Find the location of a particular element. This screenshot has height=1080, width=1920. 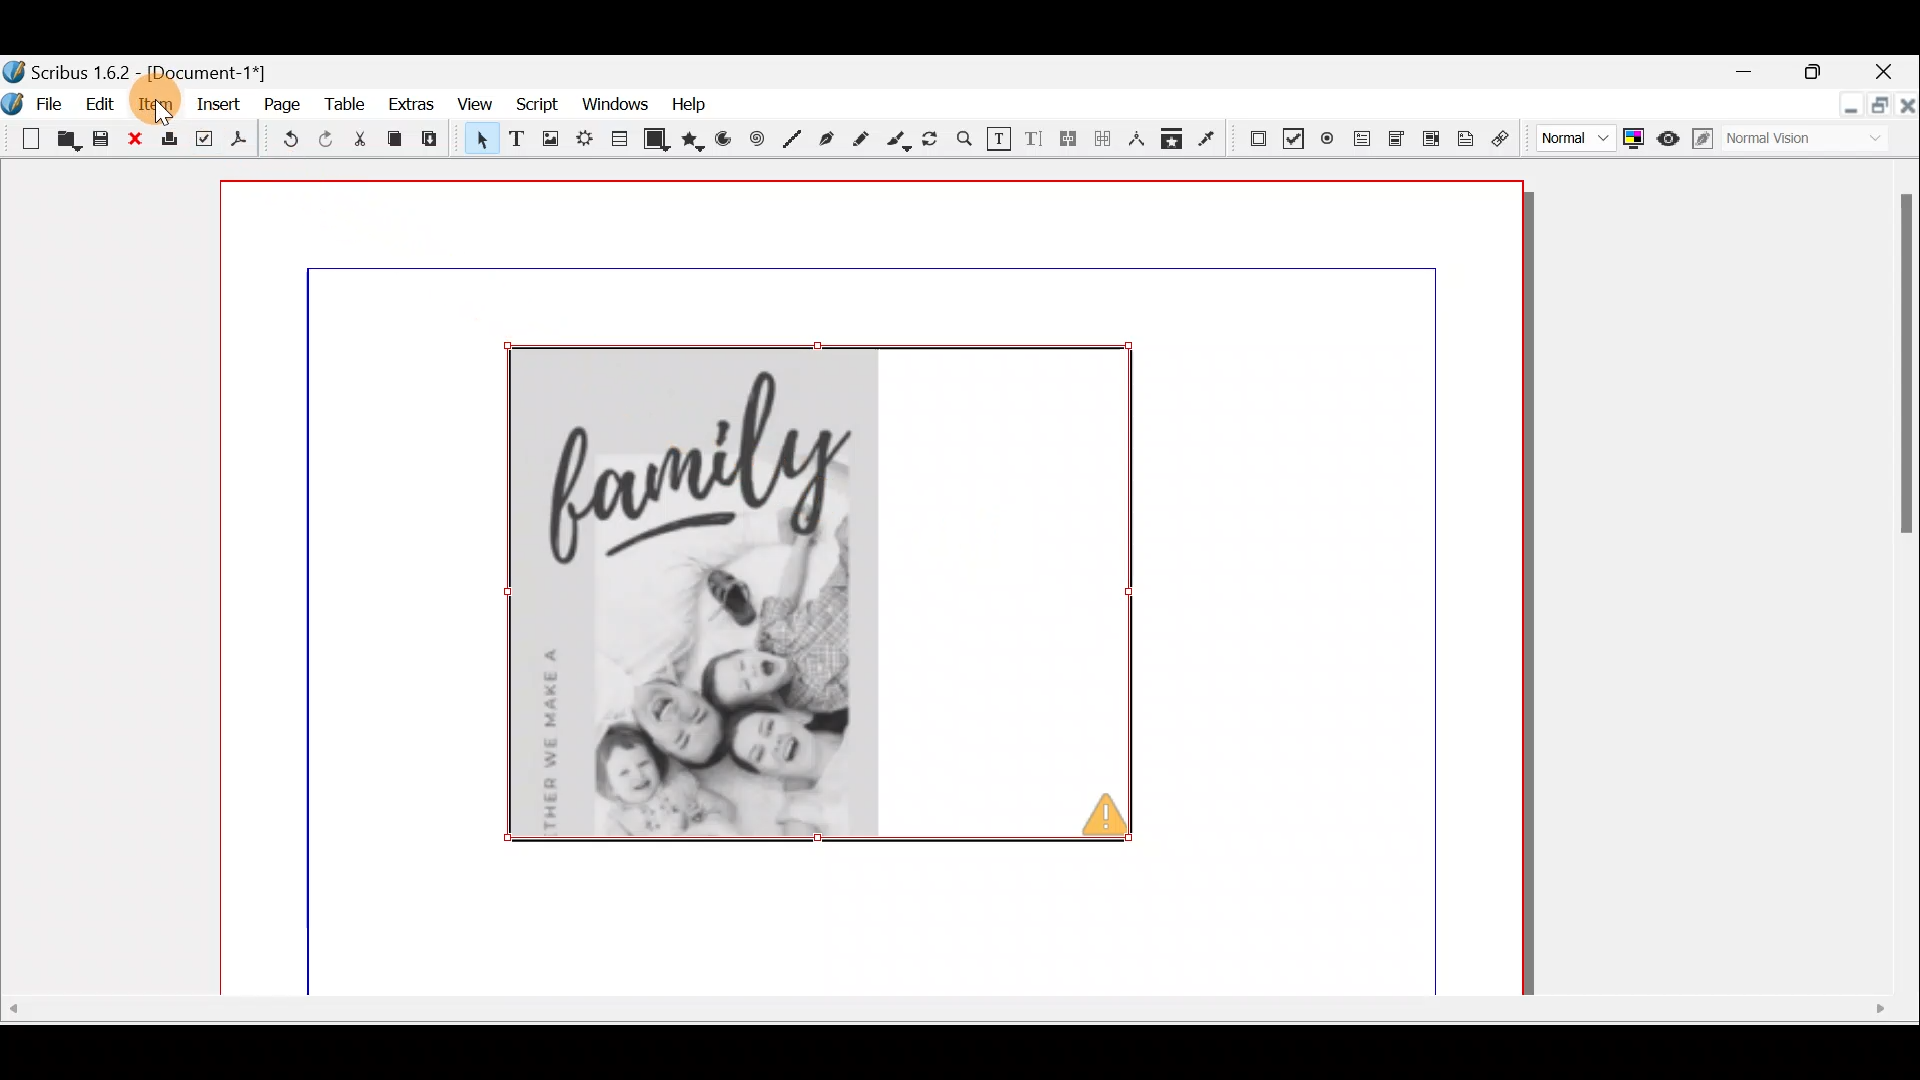

Calligraphic line is located at coordinates (899, 141).